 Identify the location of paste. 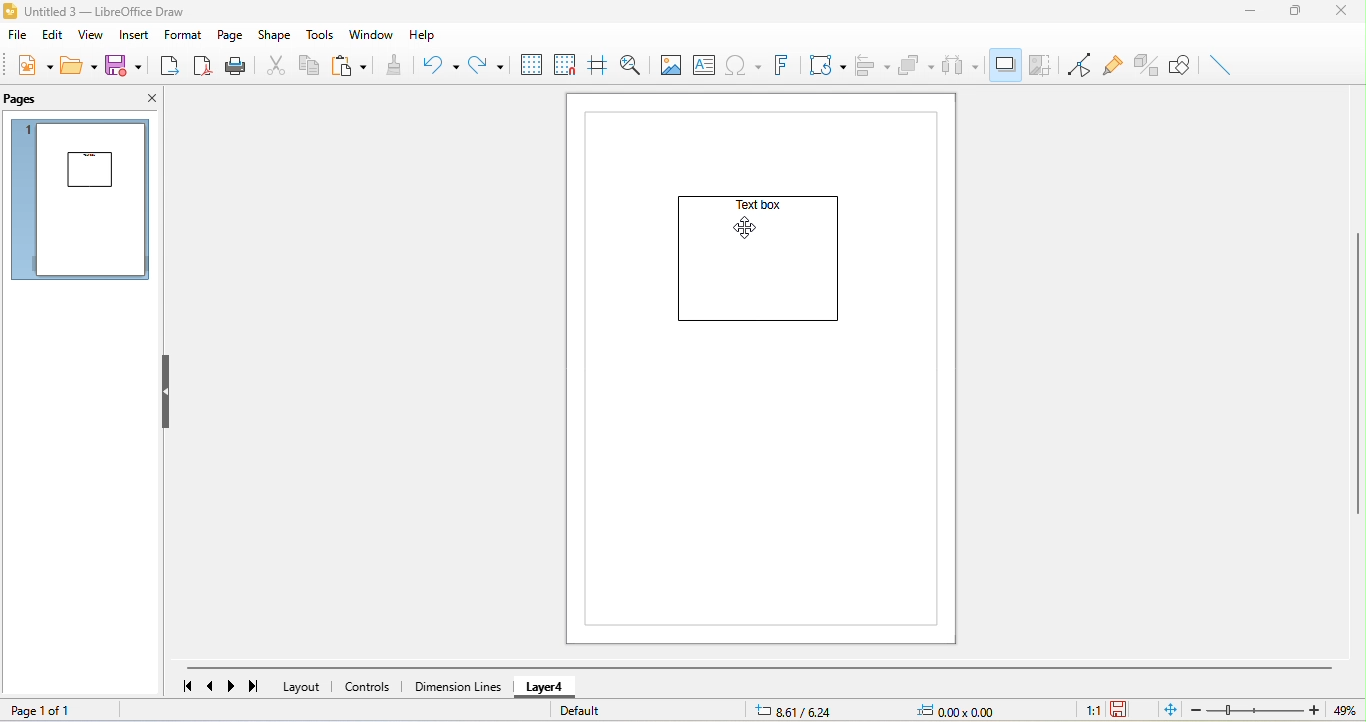
(349, 67).